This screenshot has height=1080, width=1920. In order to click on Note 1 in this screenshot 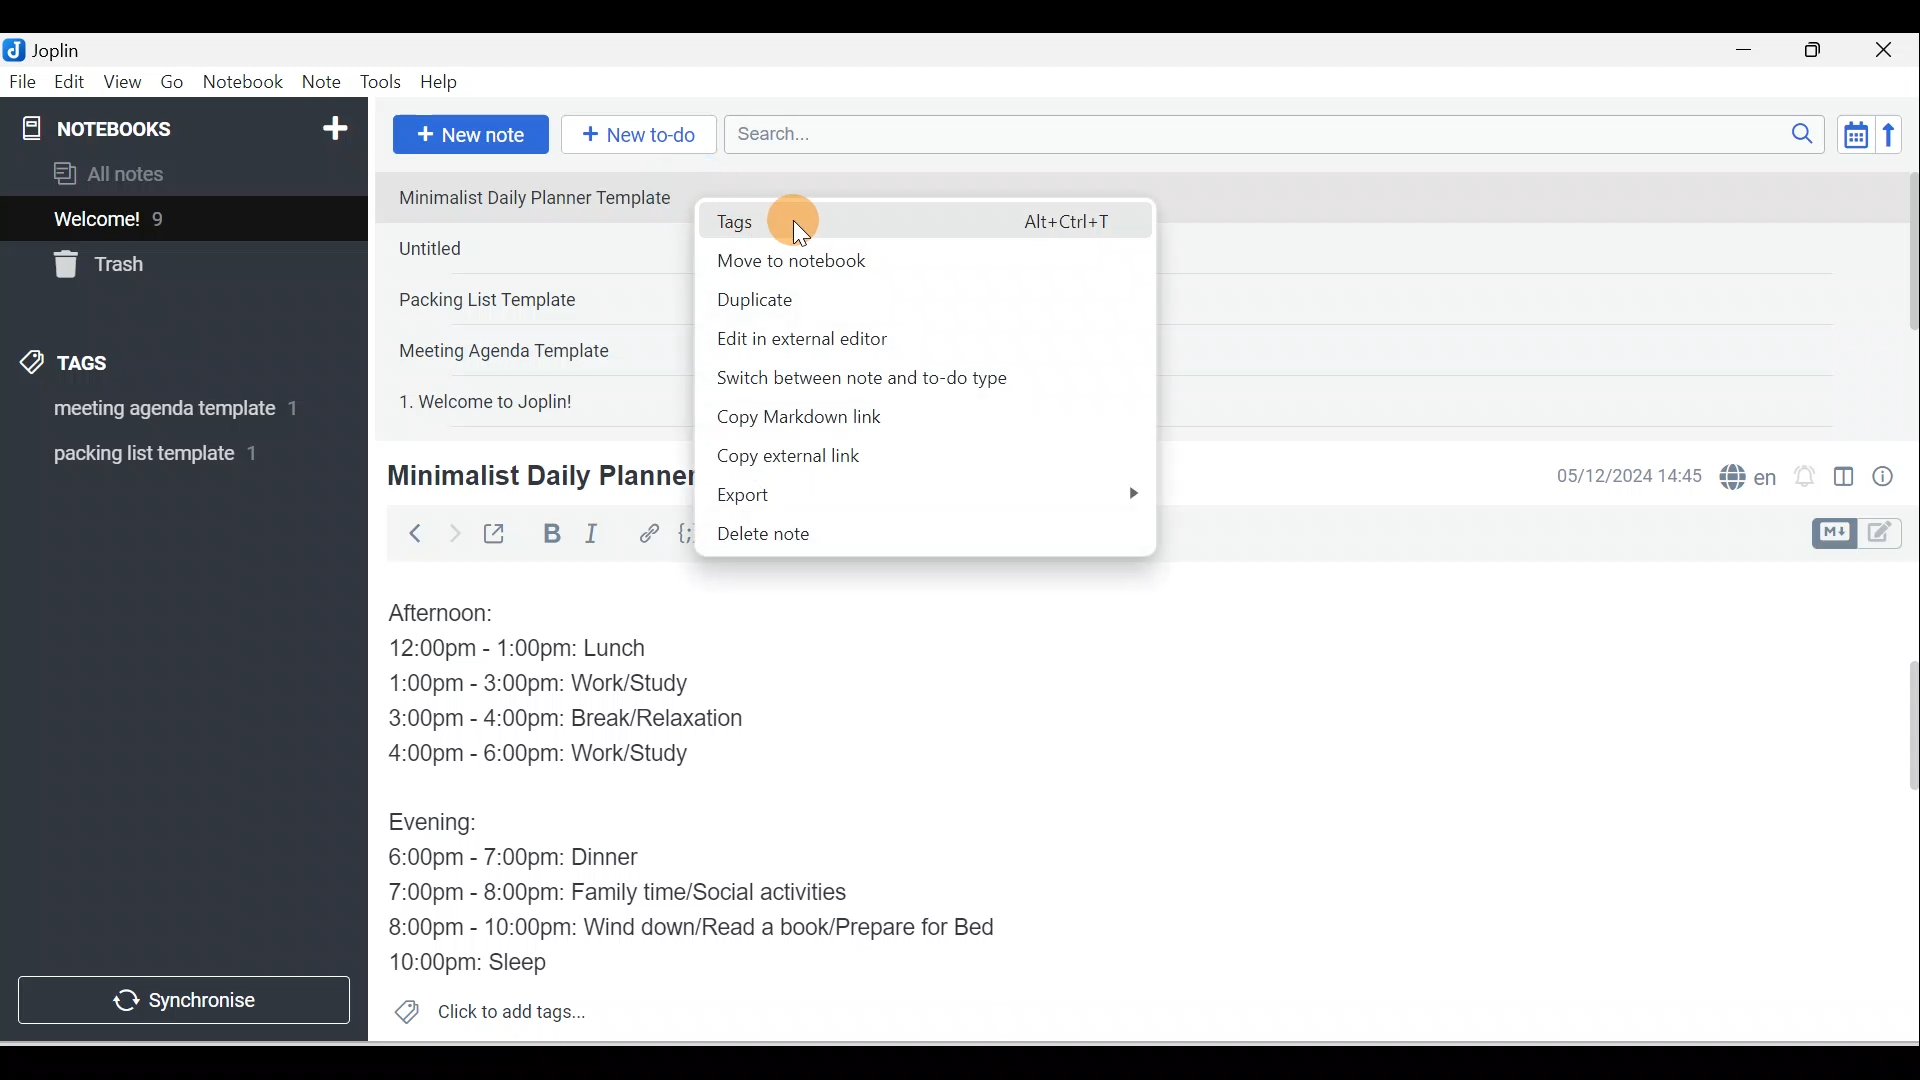, I will do `click(530, 196)`.